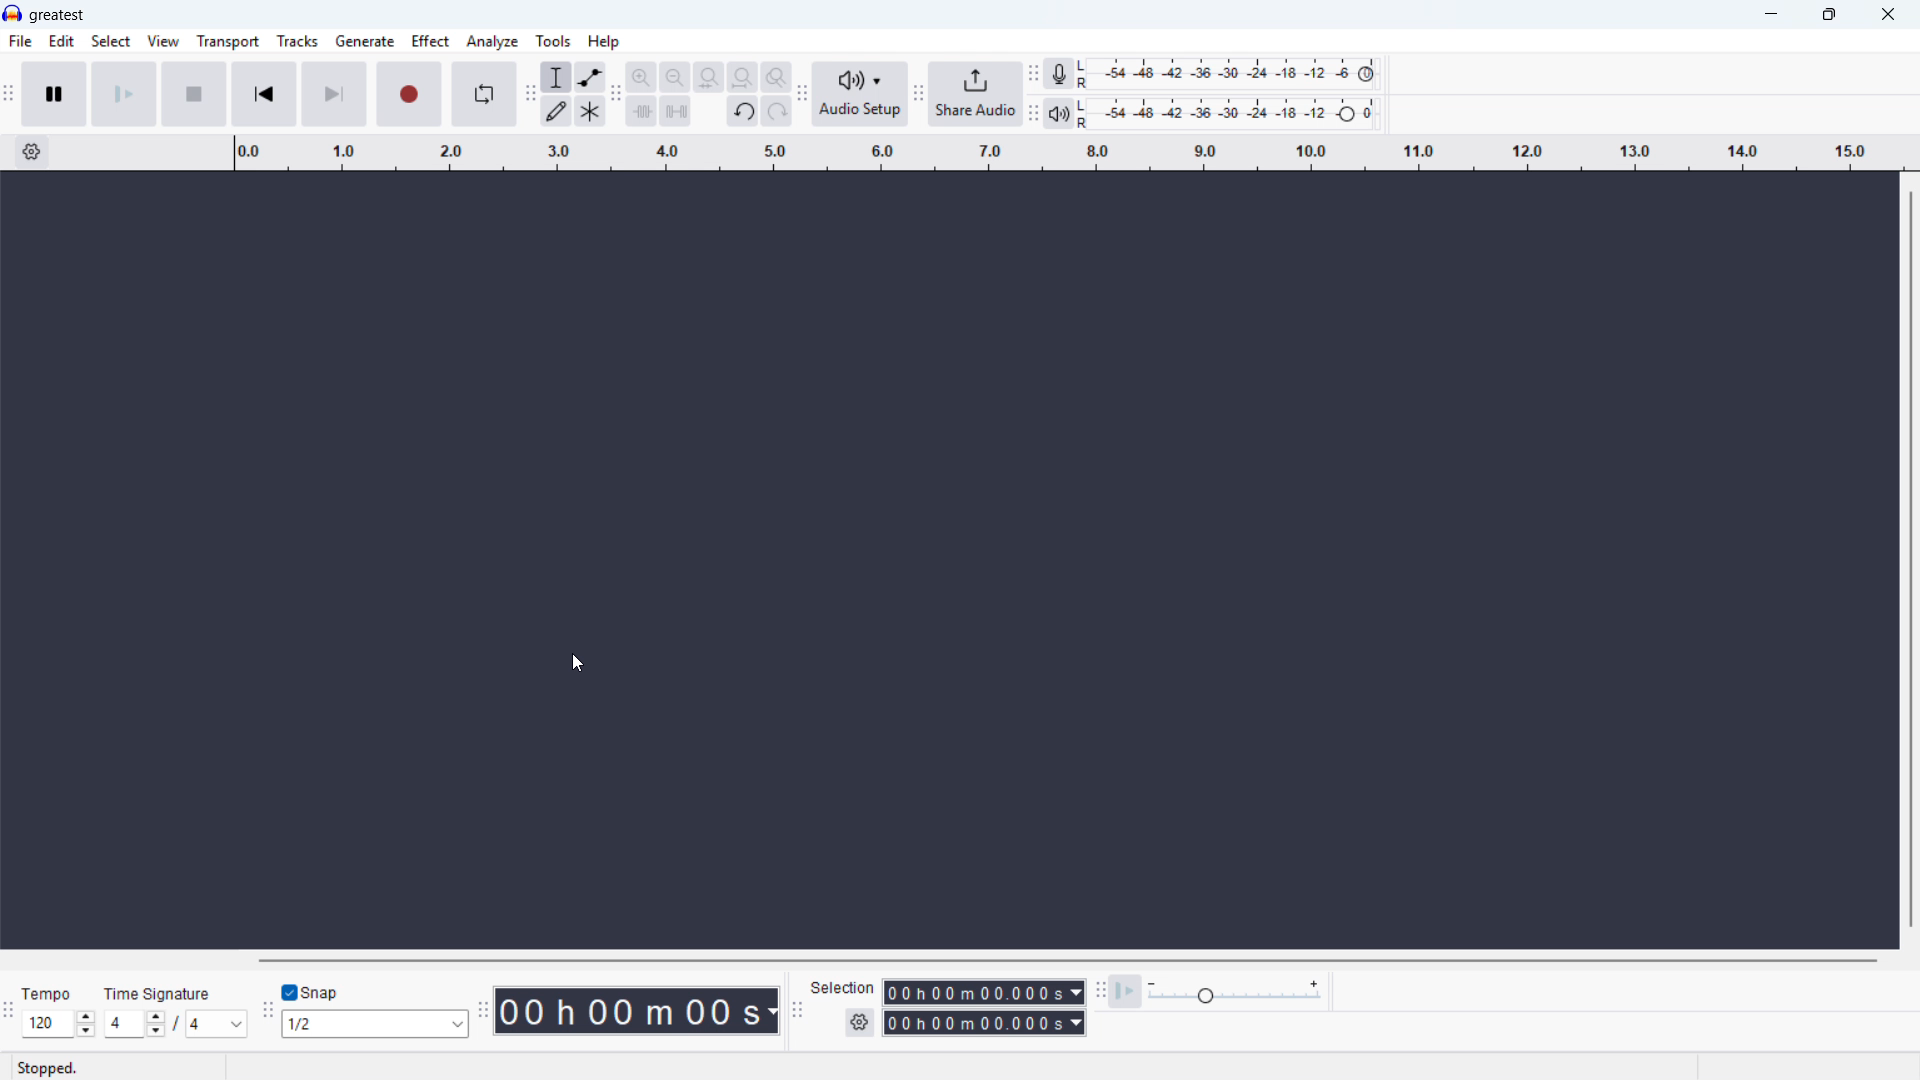 The height and width of the screenshot is (1080, 1920). Describe the element at coordinates (603, 42) in the screenshot. I see `Help ` at that location.